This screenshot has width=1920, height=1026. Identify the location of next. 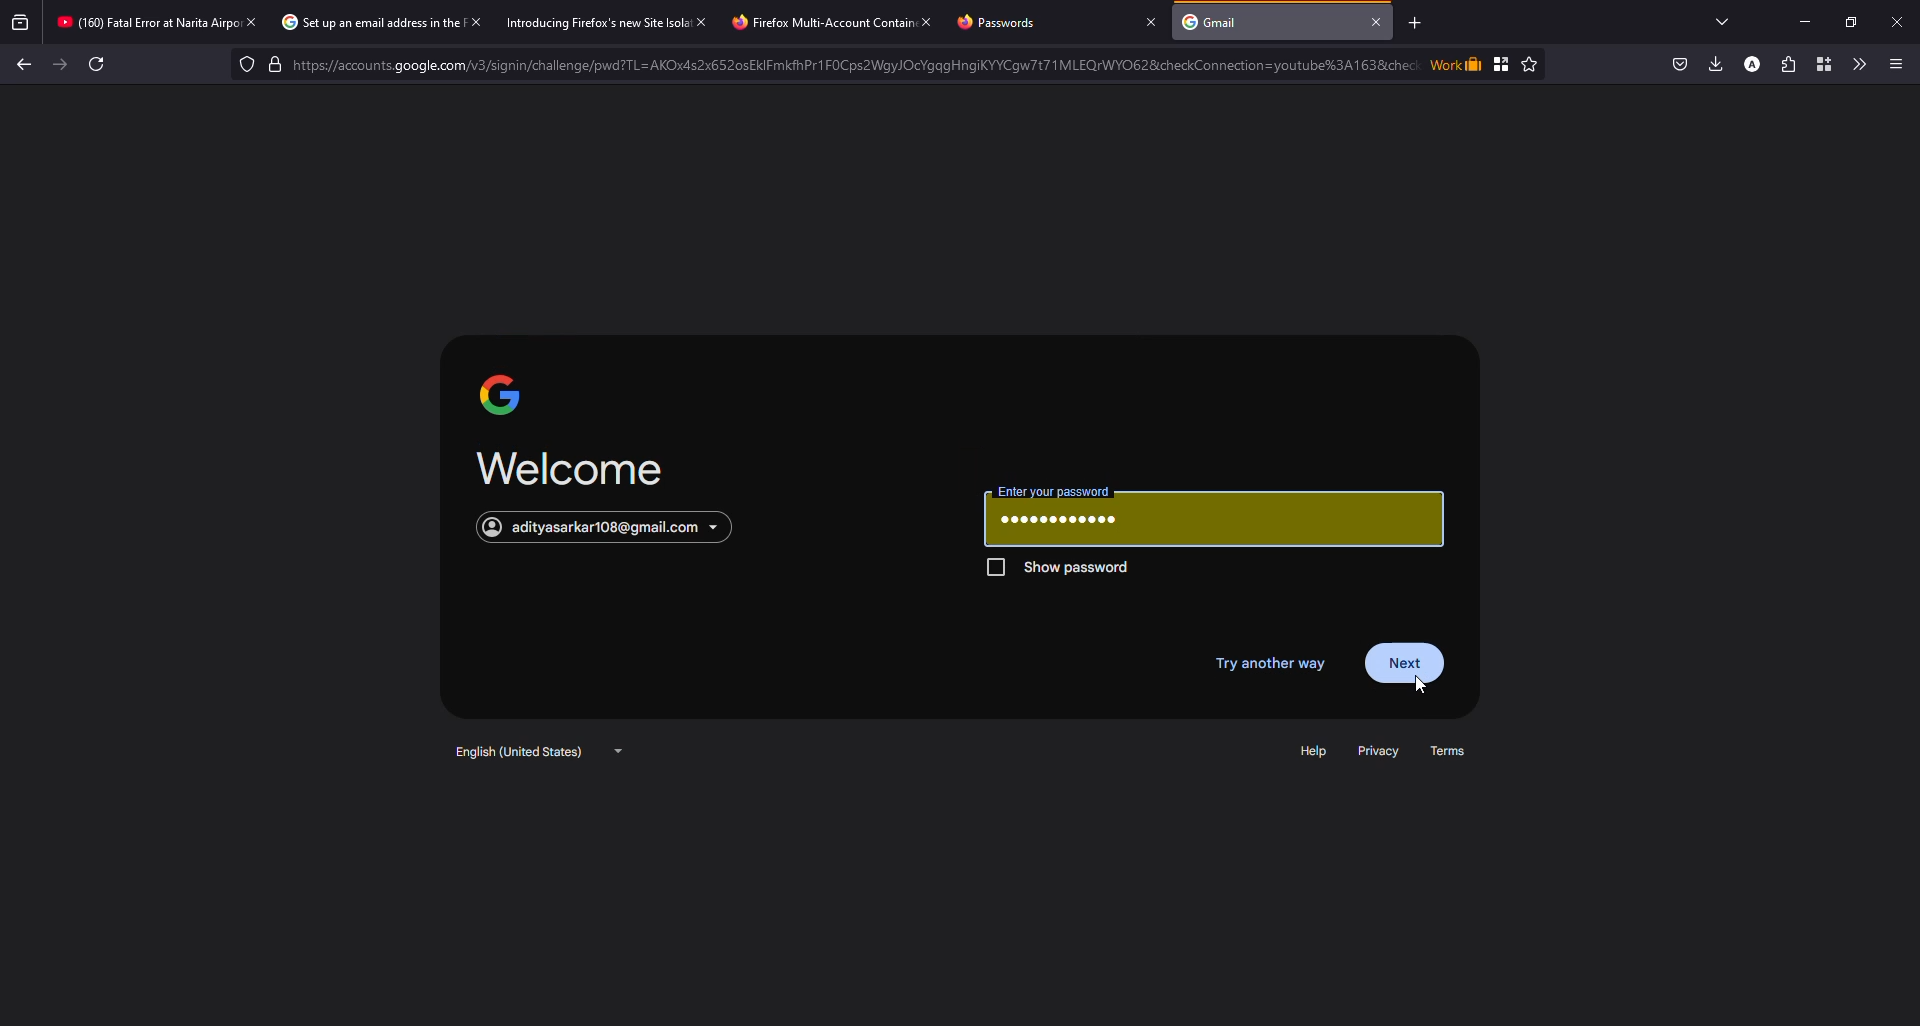
(1408, 660).